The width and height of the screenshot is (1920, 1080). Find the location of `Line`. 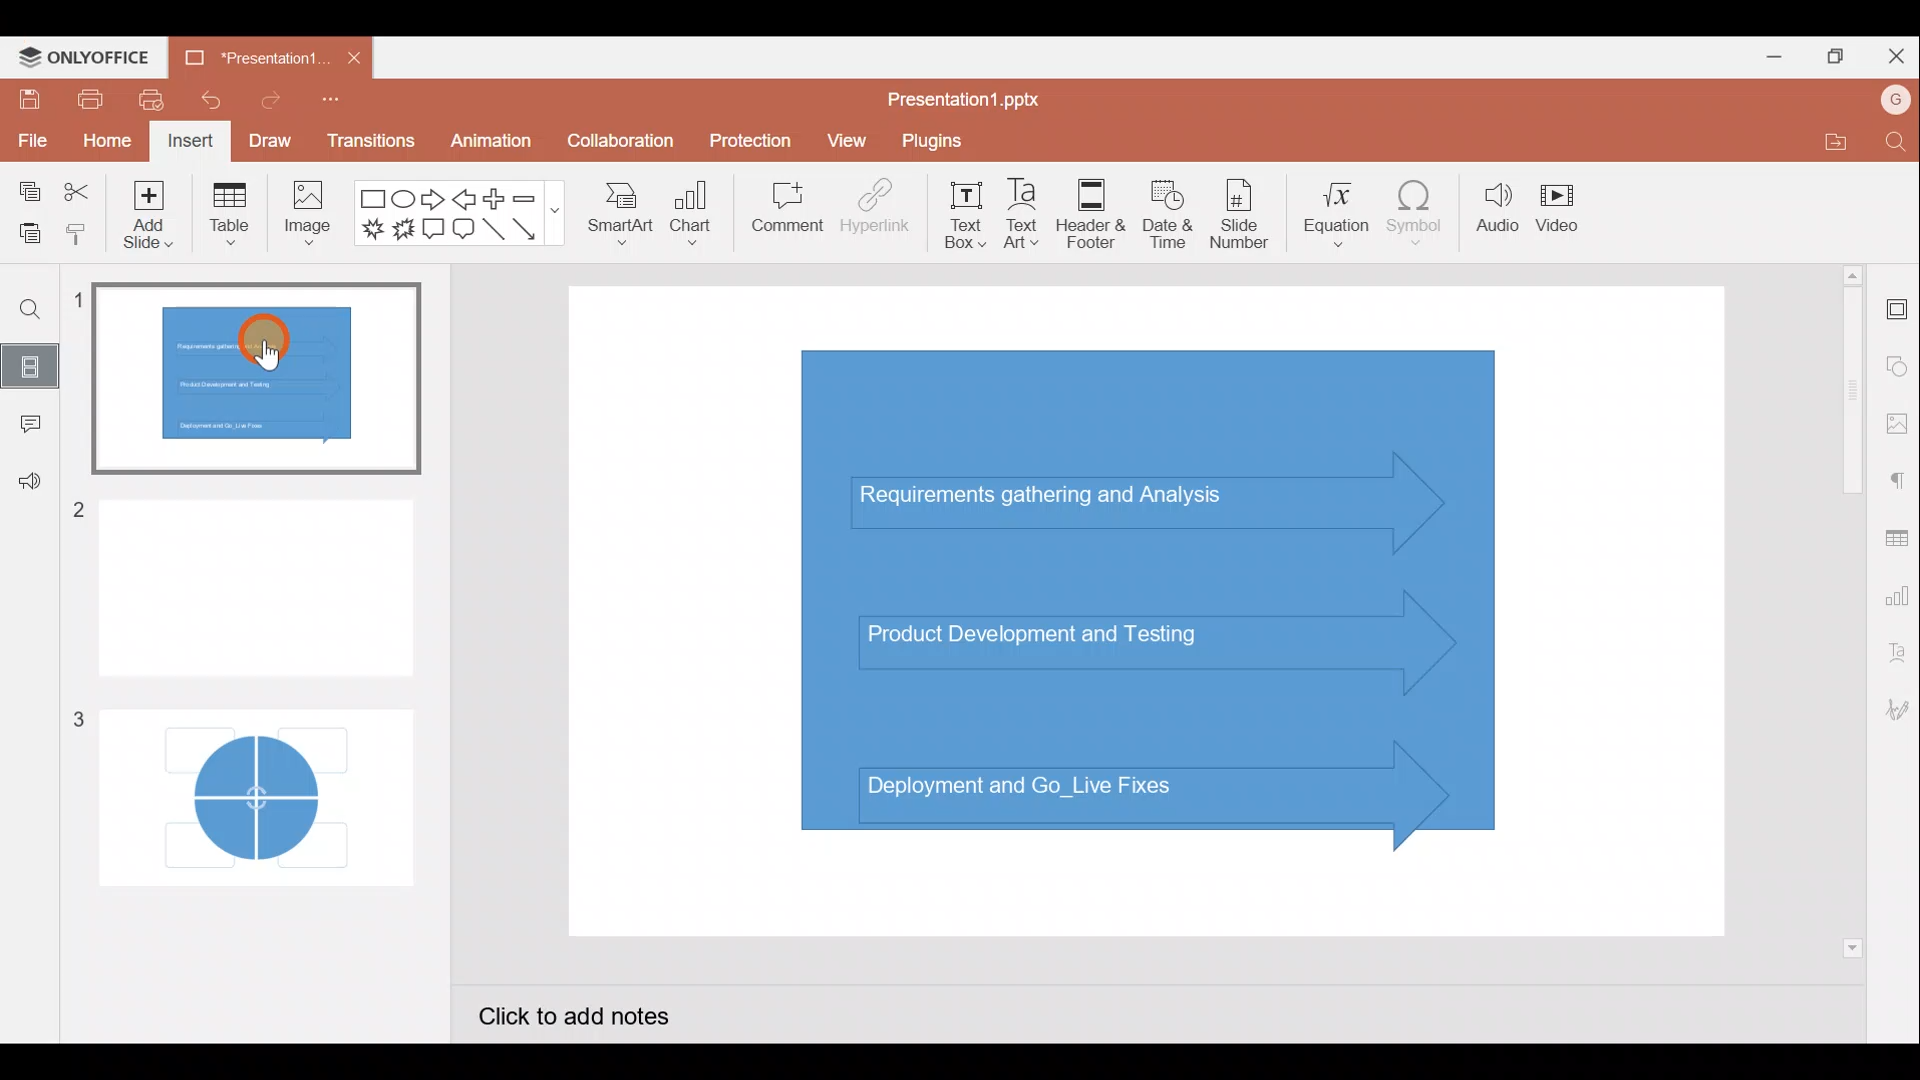

Line is located at coordinates (493, 230).